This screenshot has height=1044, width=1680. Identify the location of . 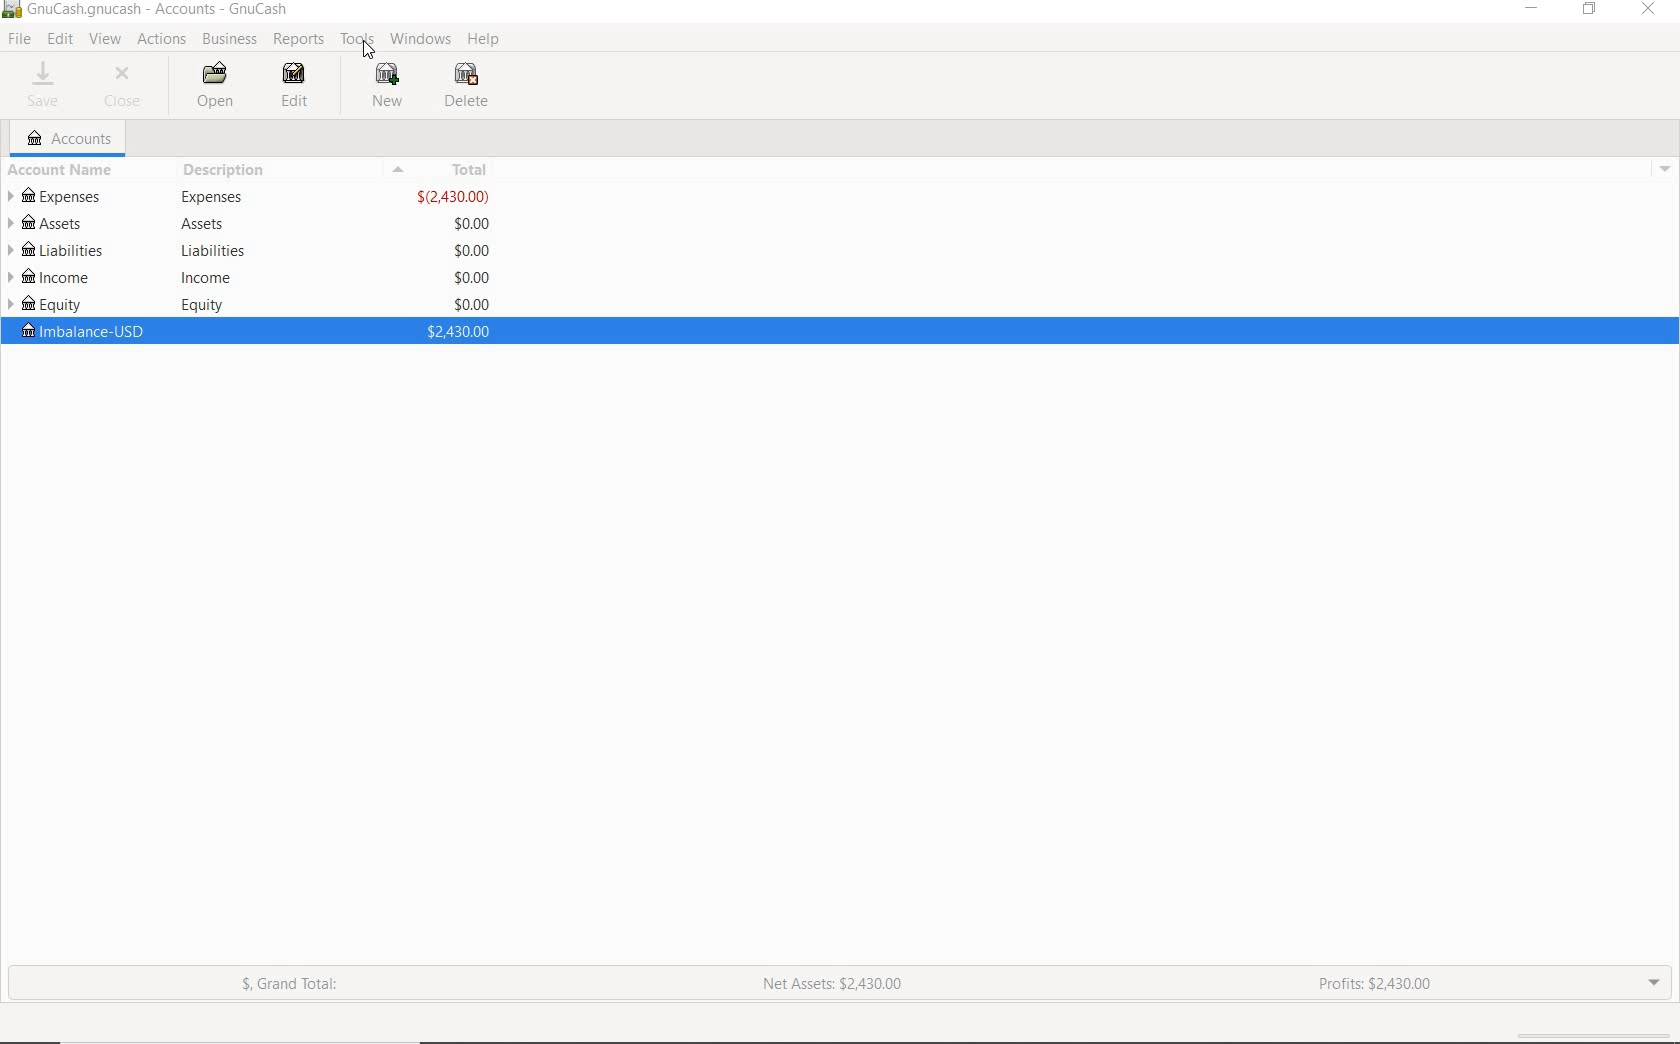
(212, 197).